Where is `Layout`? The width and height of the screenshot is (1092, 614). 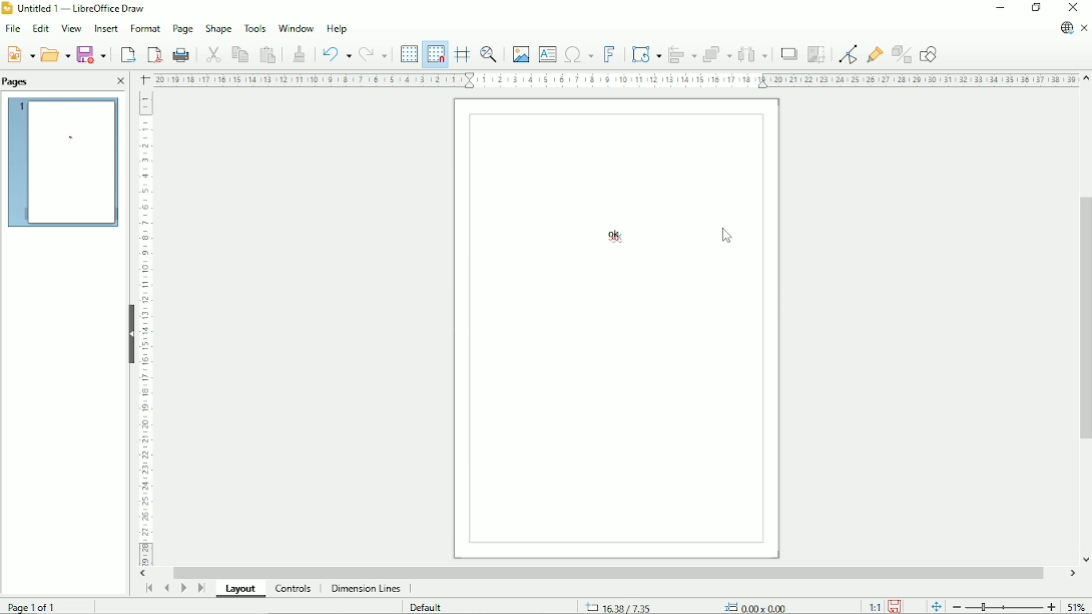 Layout is located at coordinates (245, 589).